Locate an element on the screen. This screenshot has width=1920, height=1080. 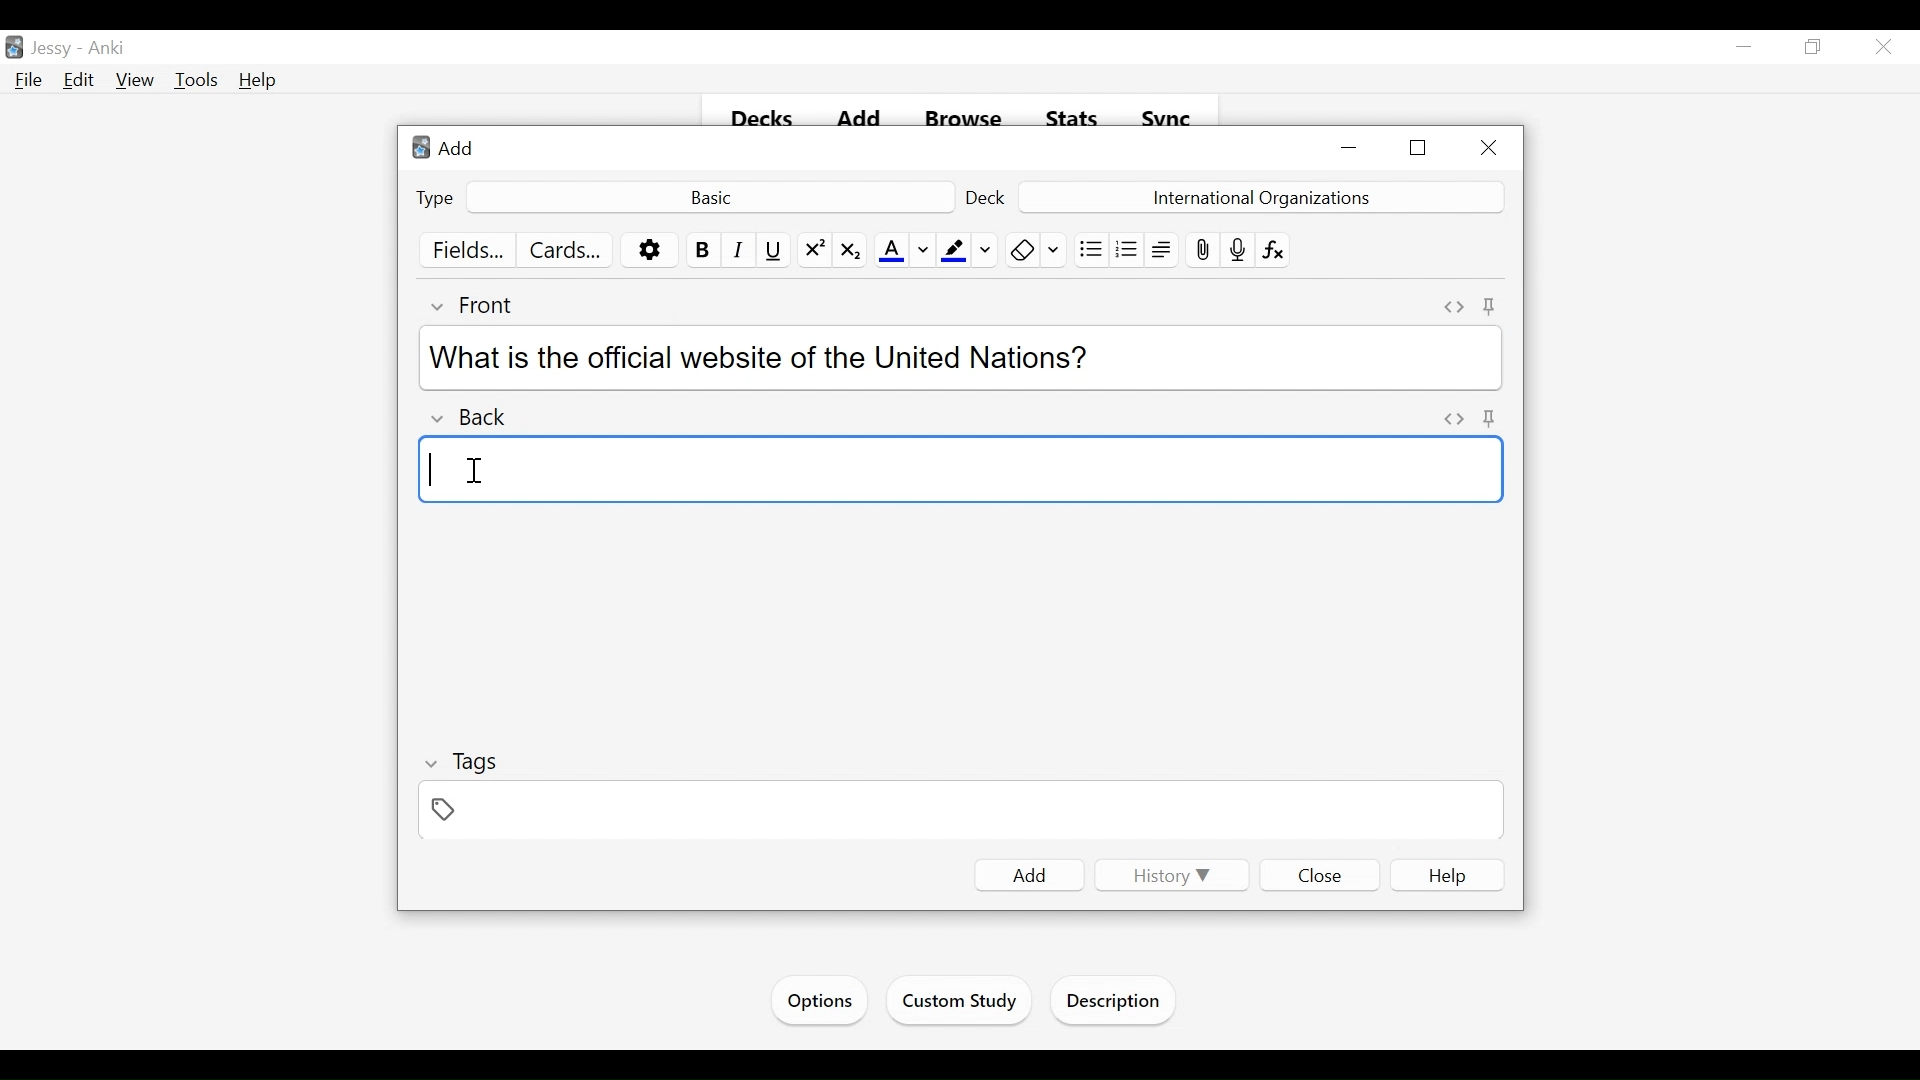
Text Color is located at coordinates (890, 250).